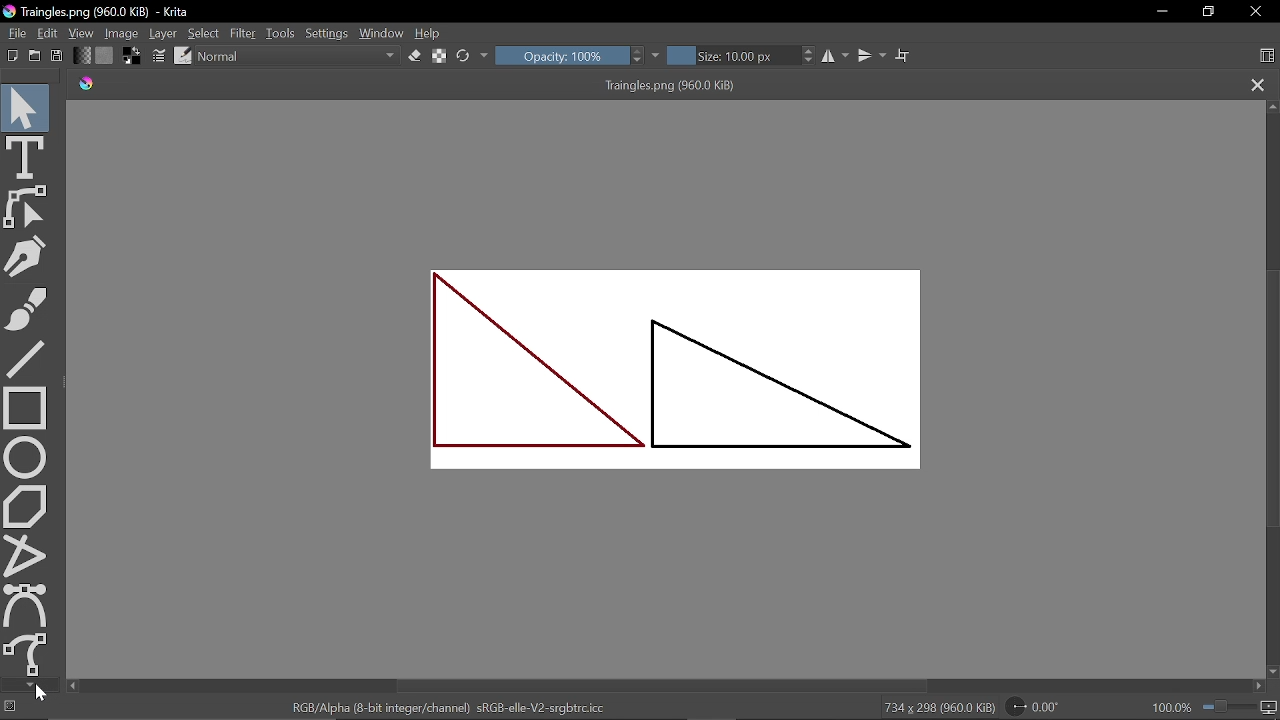  I want to click on Minimize, so click(1162, 13).